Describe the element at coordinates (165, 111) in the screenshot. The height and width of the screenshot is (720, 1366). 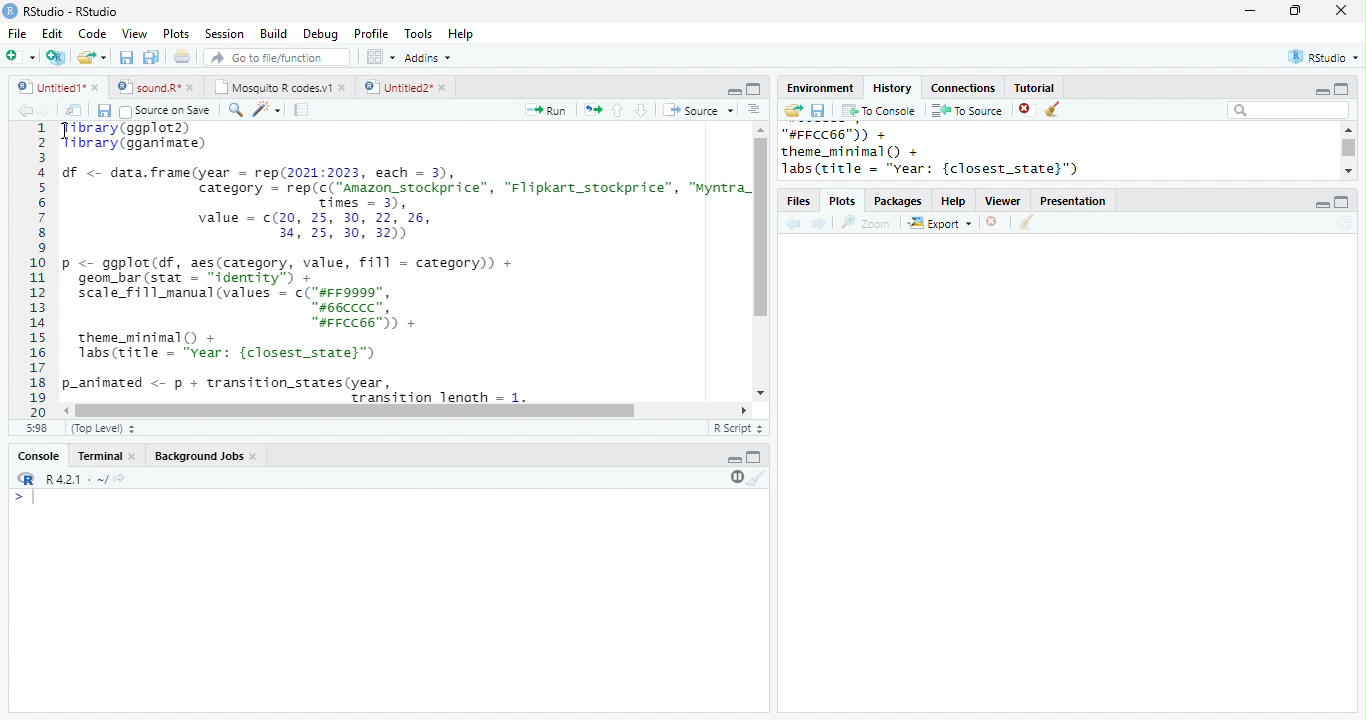
I see `Source on Save` at that location.